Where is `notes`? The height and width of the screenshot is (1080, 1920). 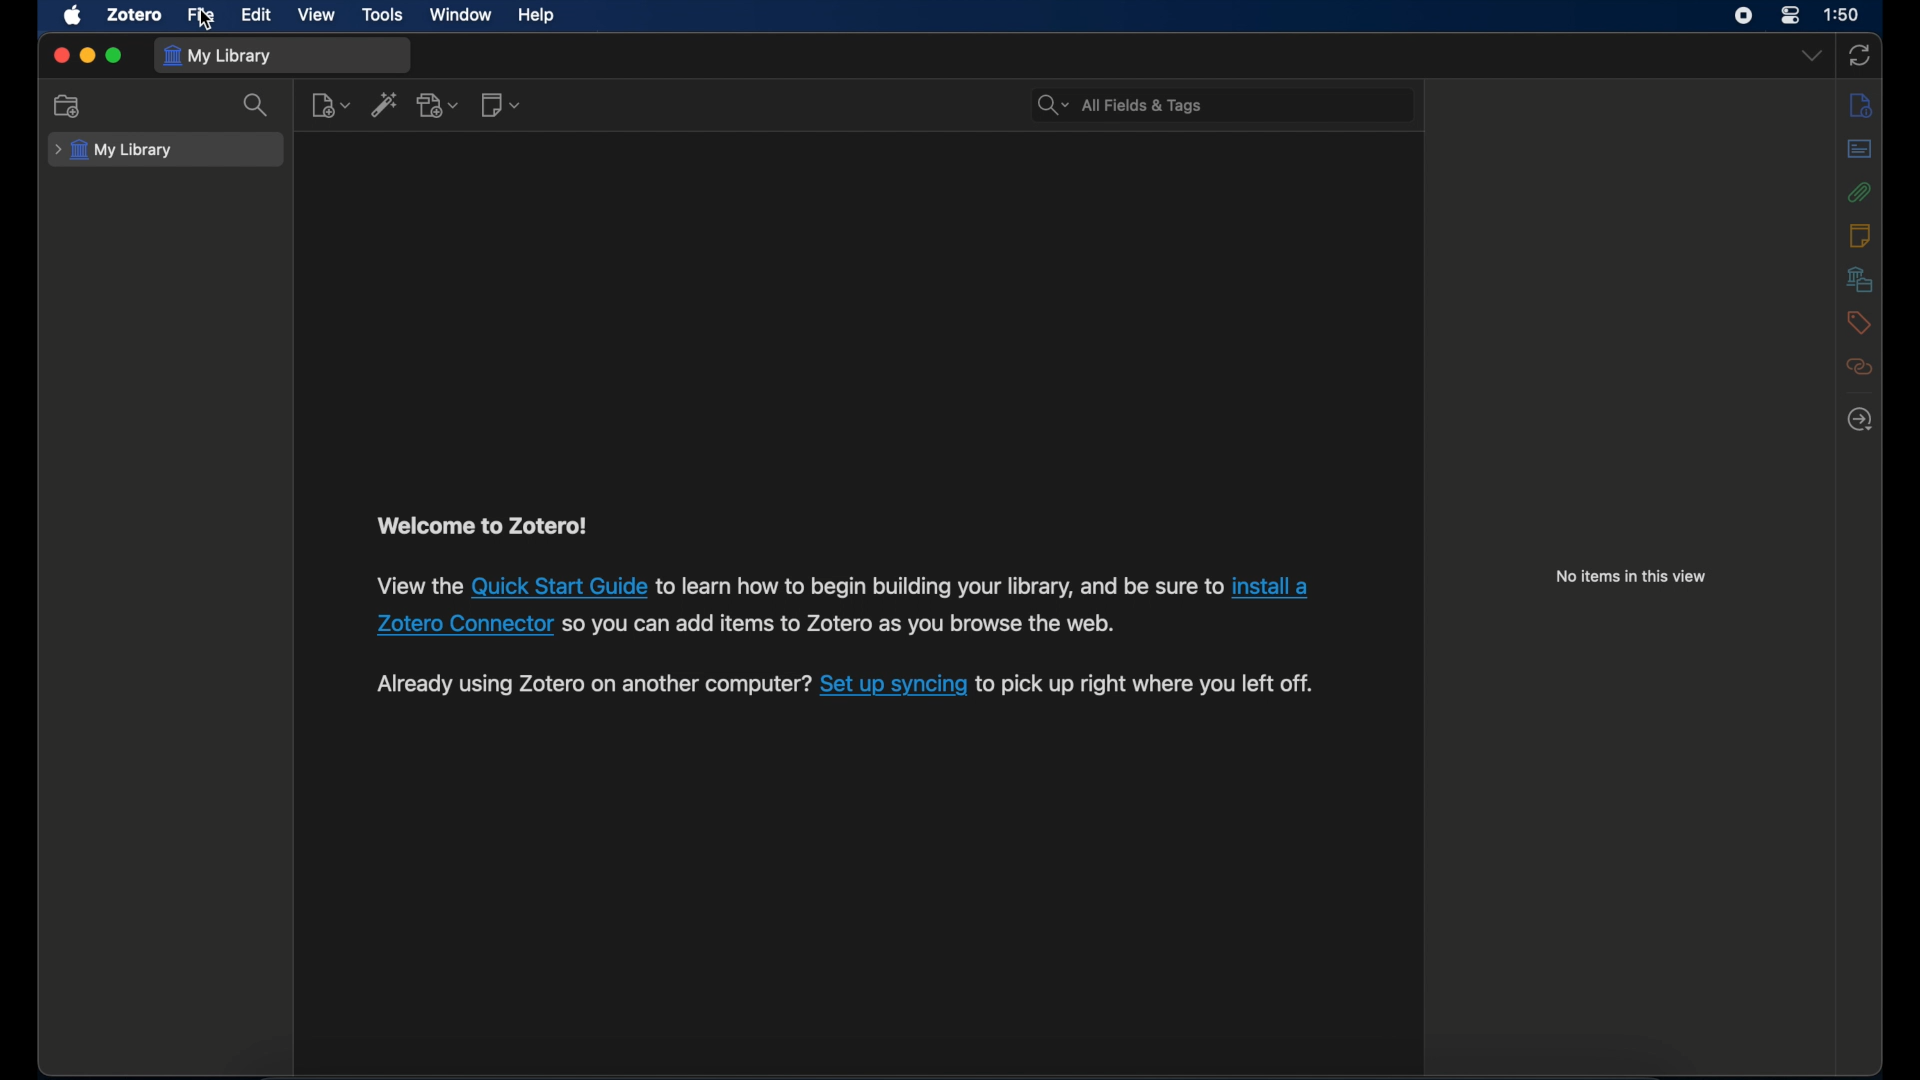
notes is located at coordinates (1861, 235).